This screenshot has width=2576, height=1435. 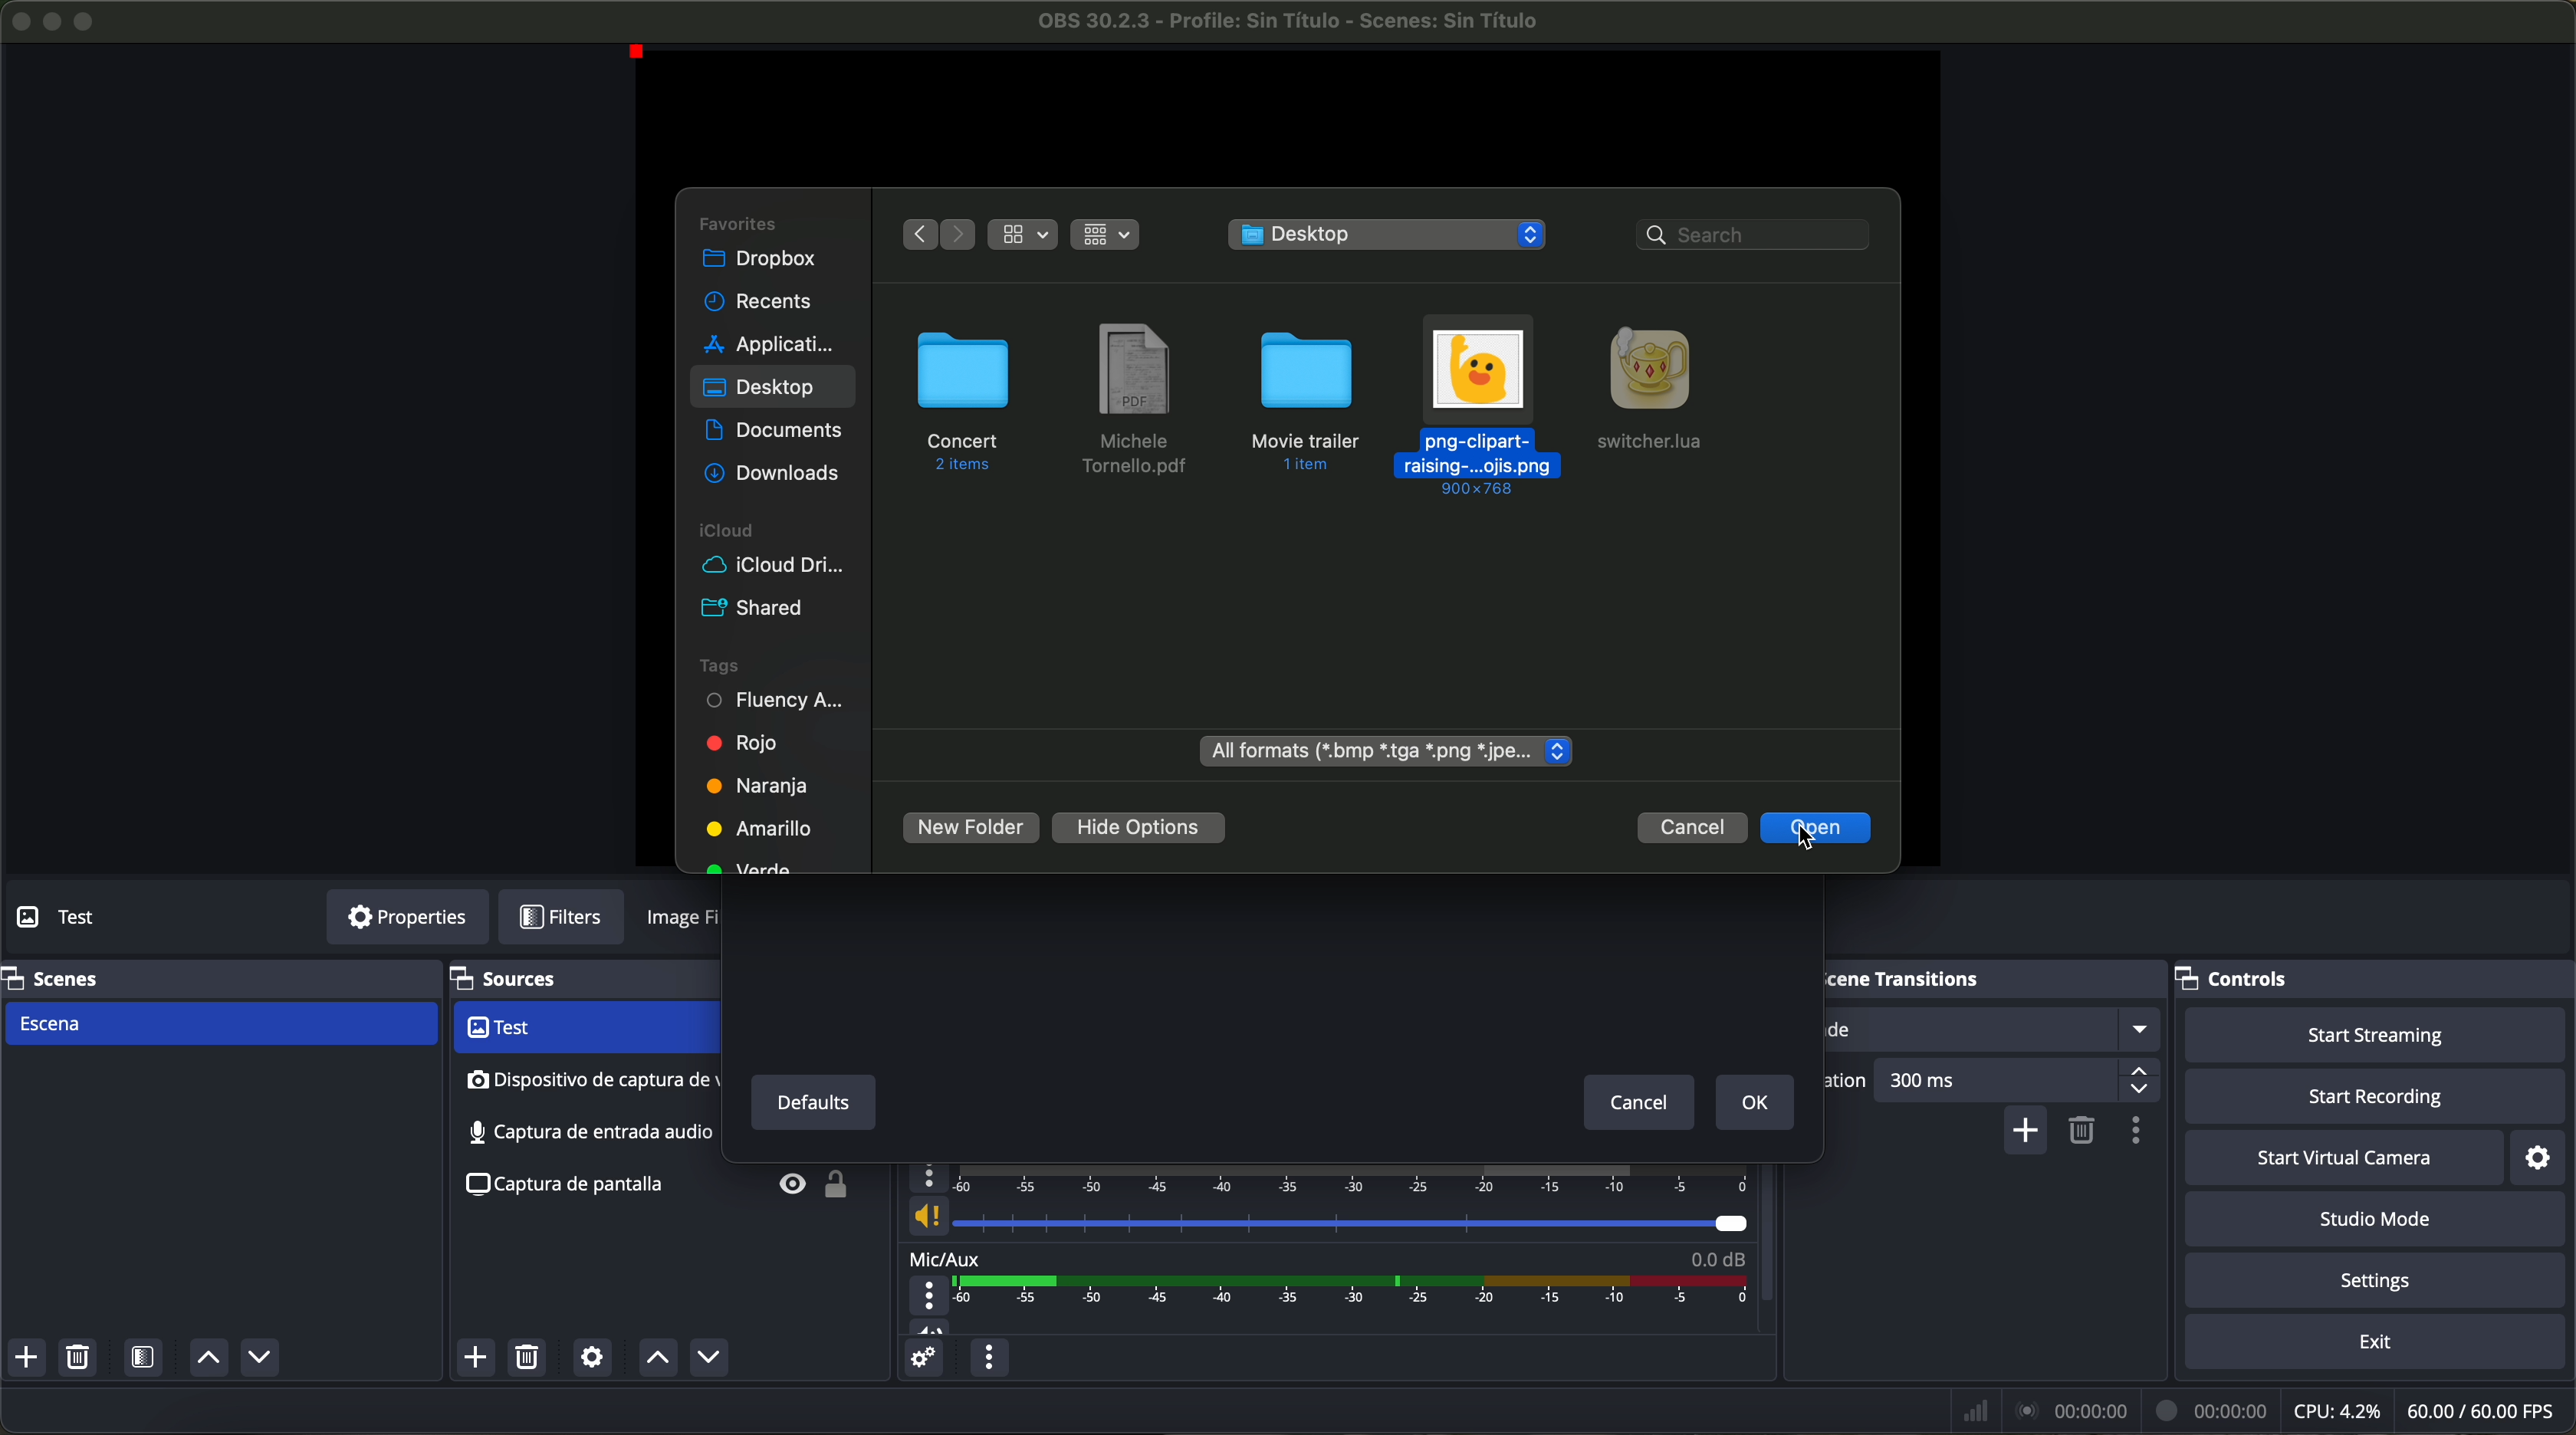 What do you see at coordinates (1993, 1029) in the screenshot?
I see `fade` at bounding box center [1993, 1029].